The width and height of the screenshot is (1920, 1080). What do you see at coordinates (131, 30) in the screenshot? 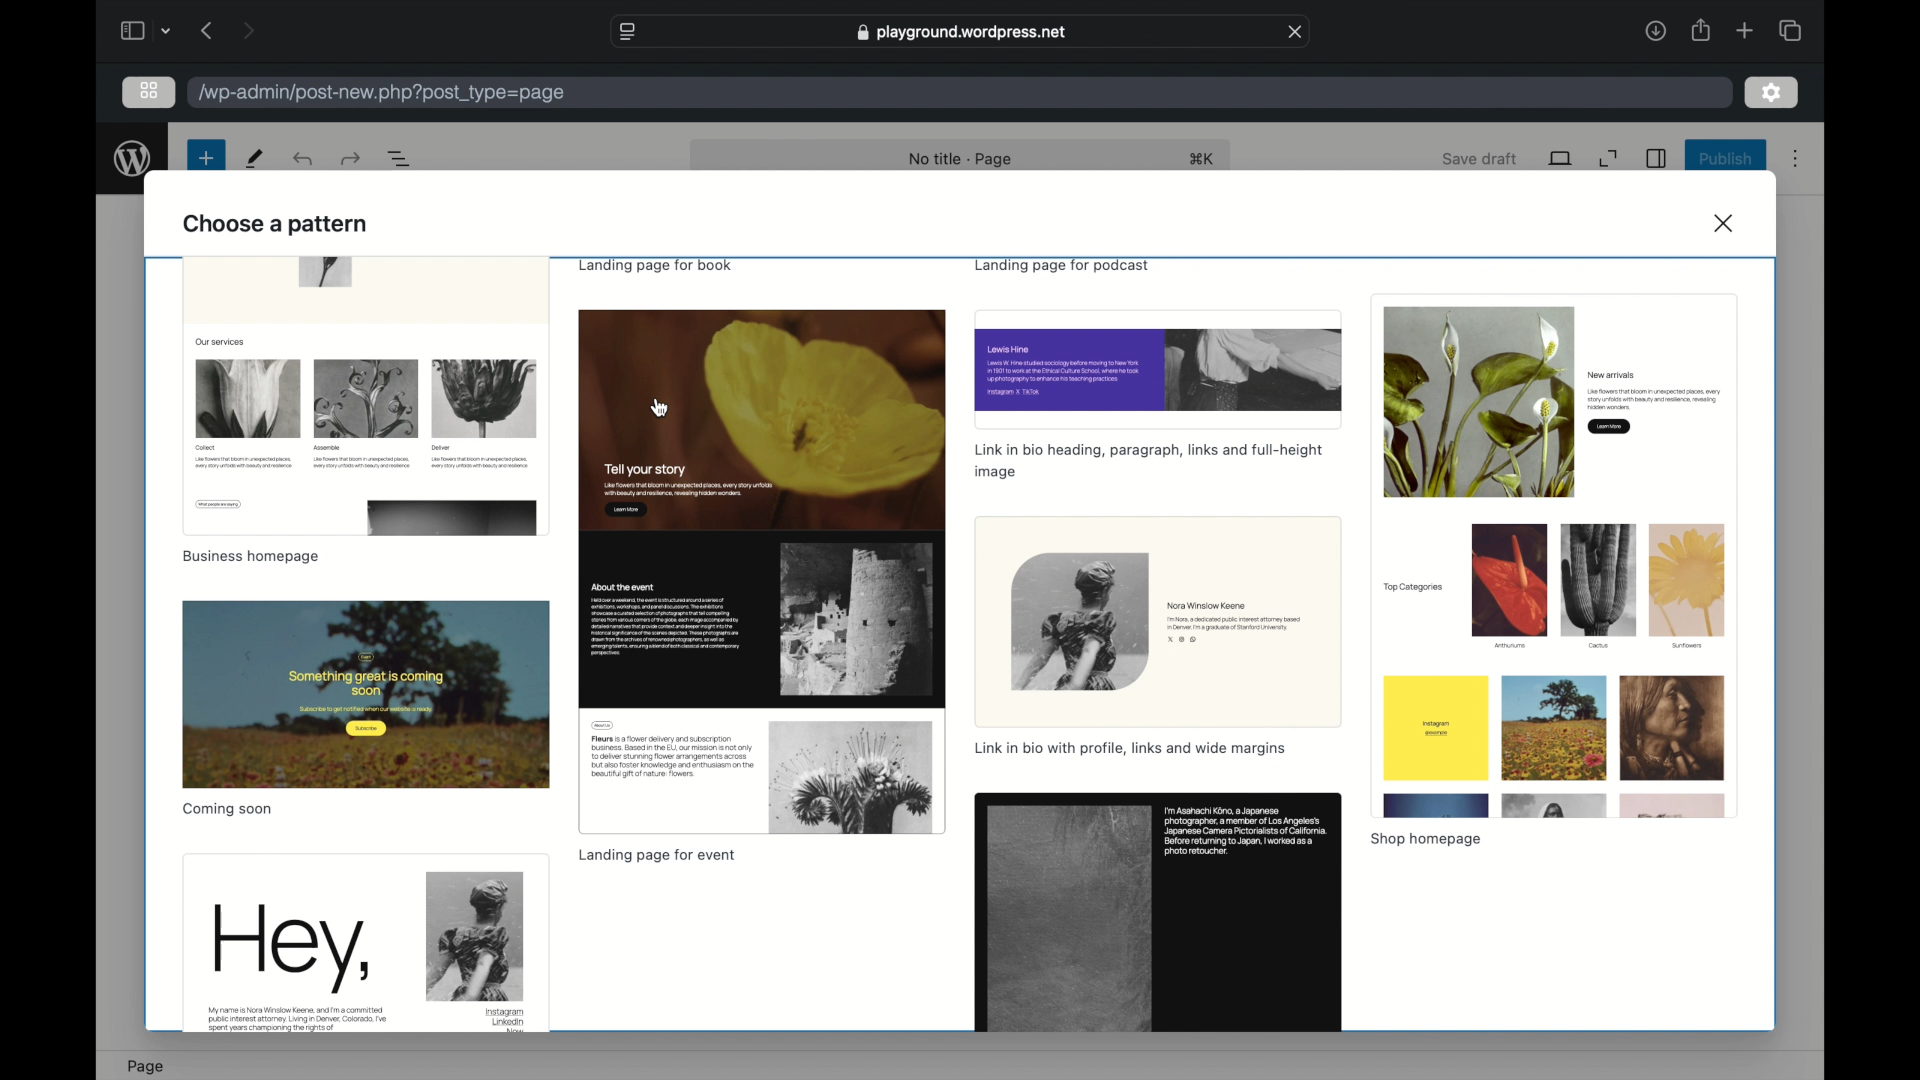
I see `sidebar` at bounding box center [131, 30].